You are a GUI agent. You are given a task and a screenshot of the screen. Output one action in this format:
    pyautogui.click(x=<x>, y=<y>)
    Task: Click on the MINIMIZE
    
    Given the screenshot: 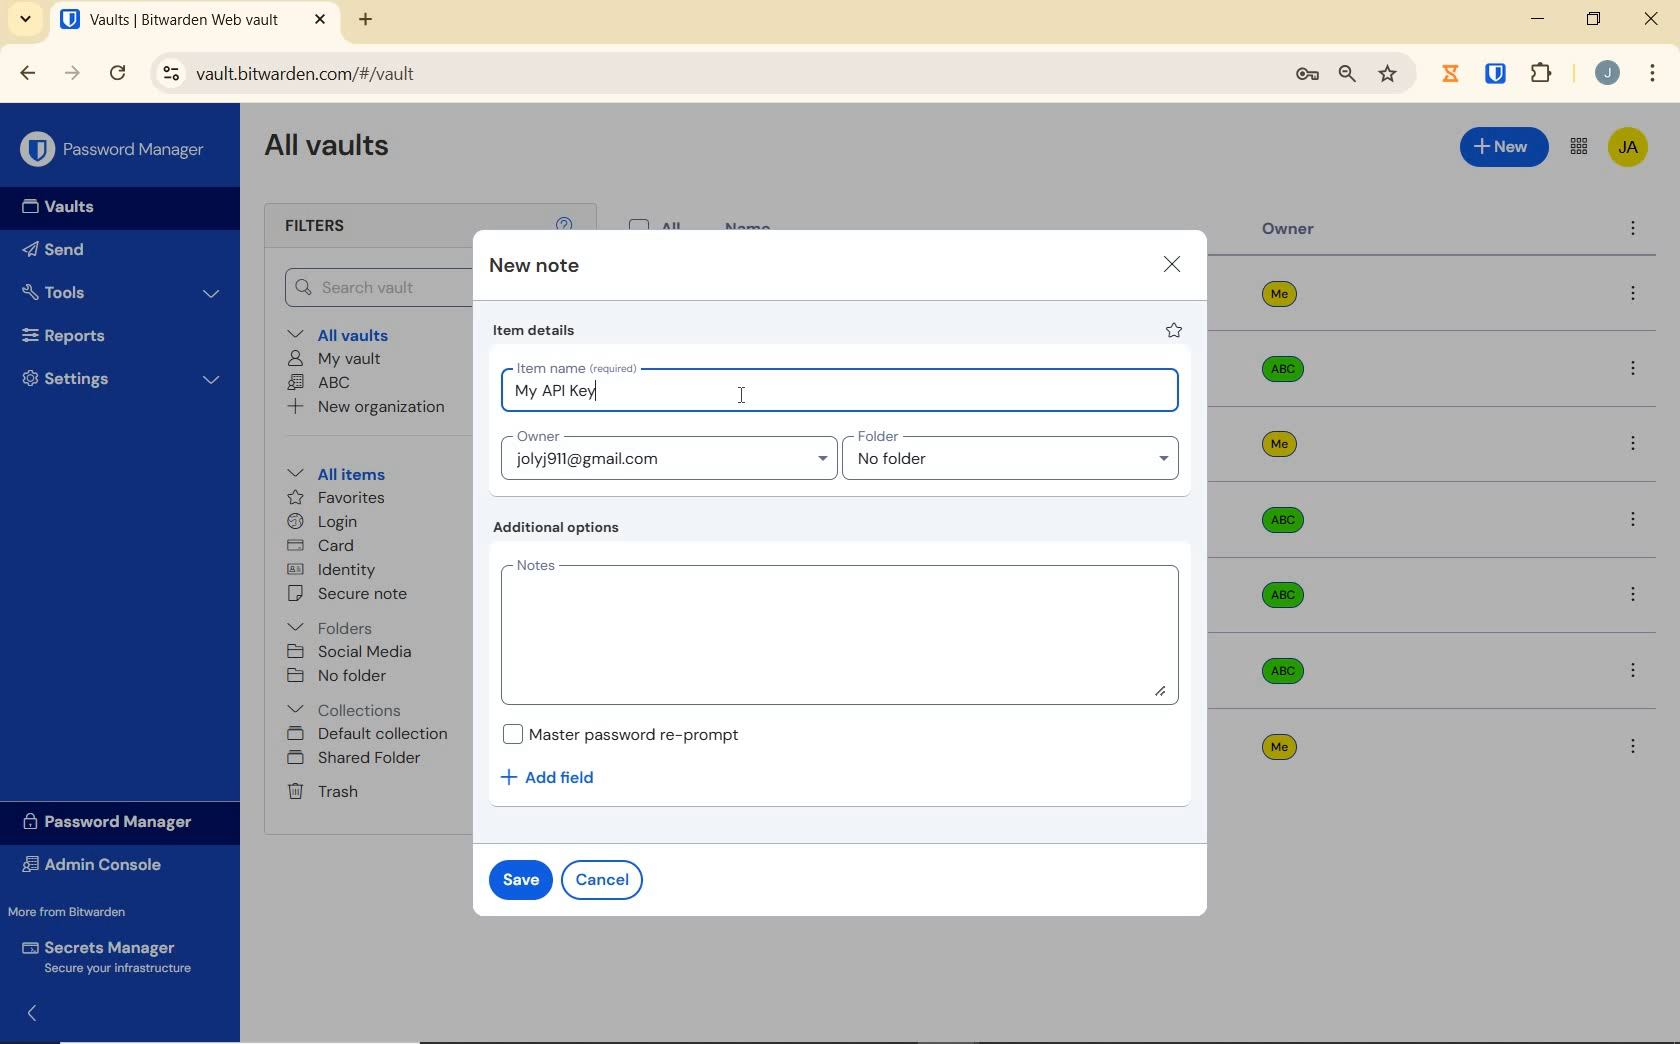 What is the action you would take?
    pyautogui.click(x=1540, y=20)
    